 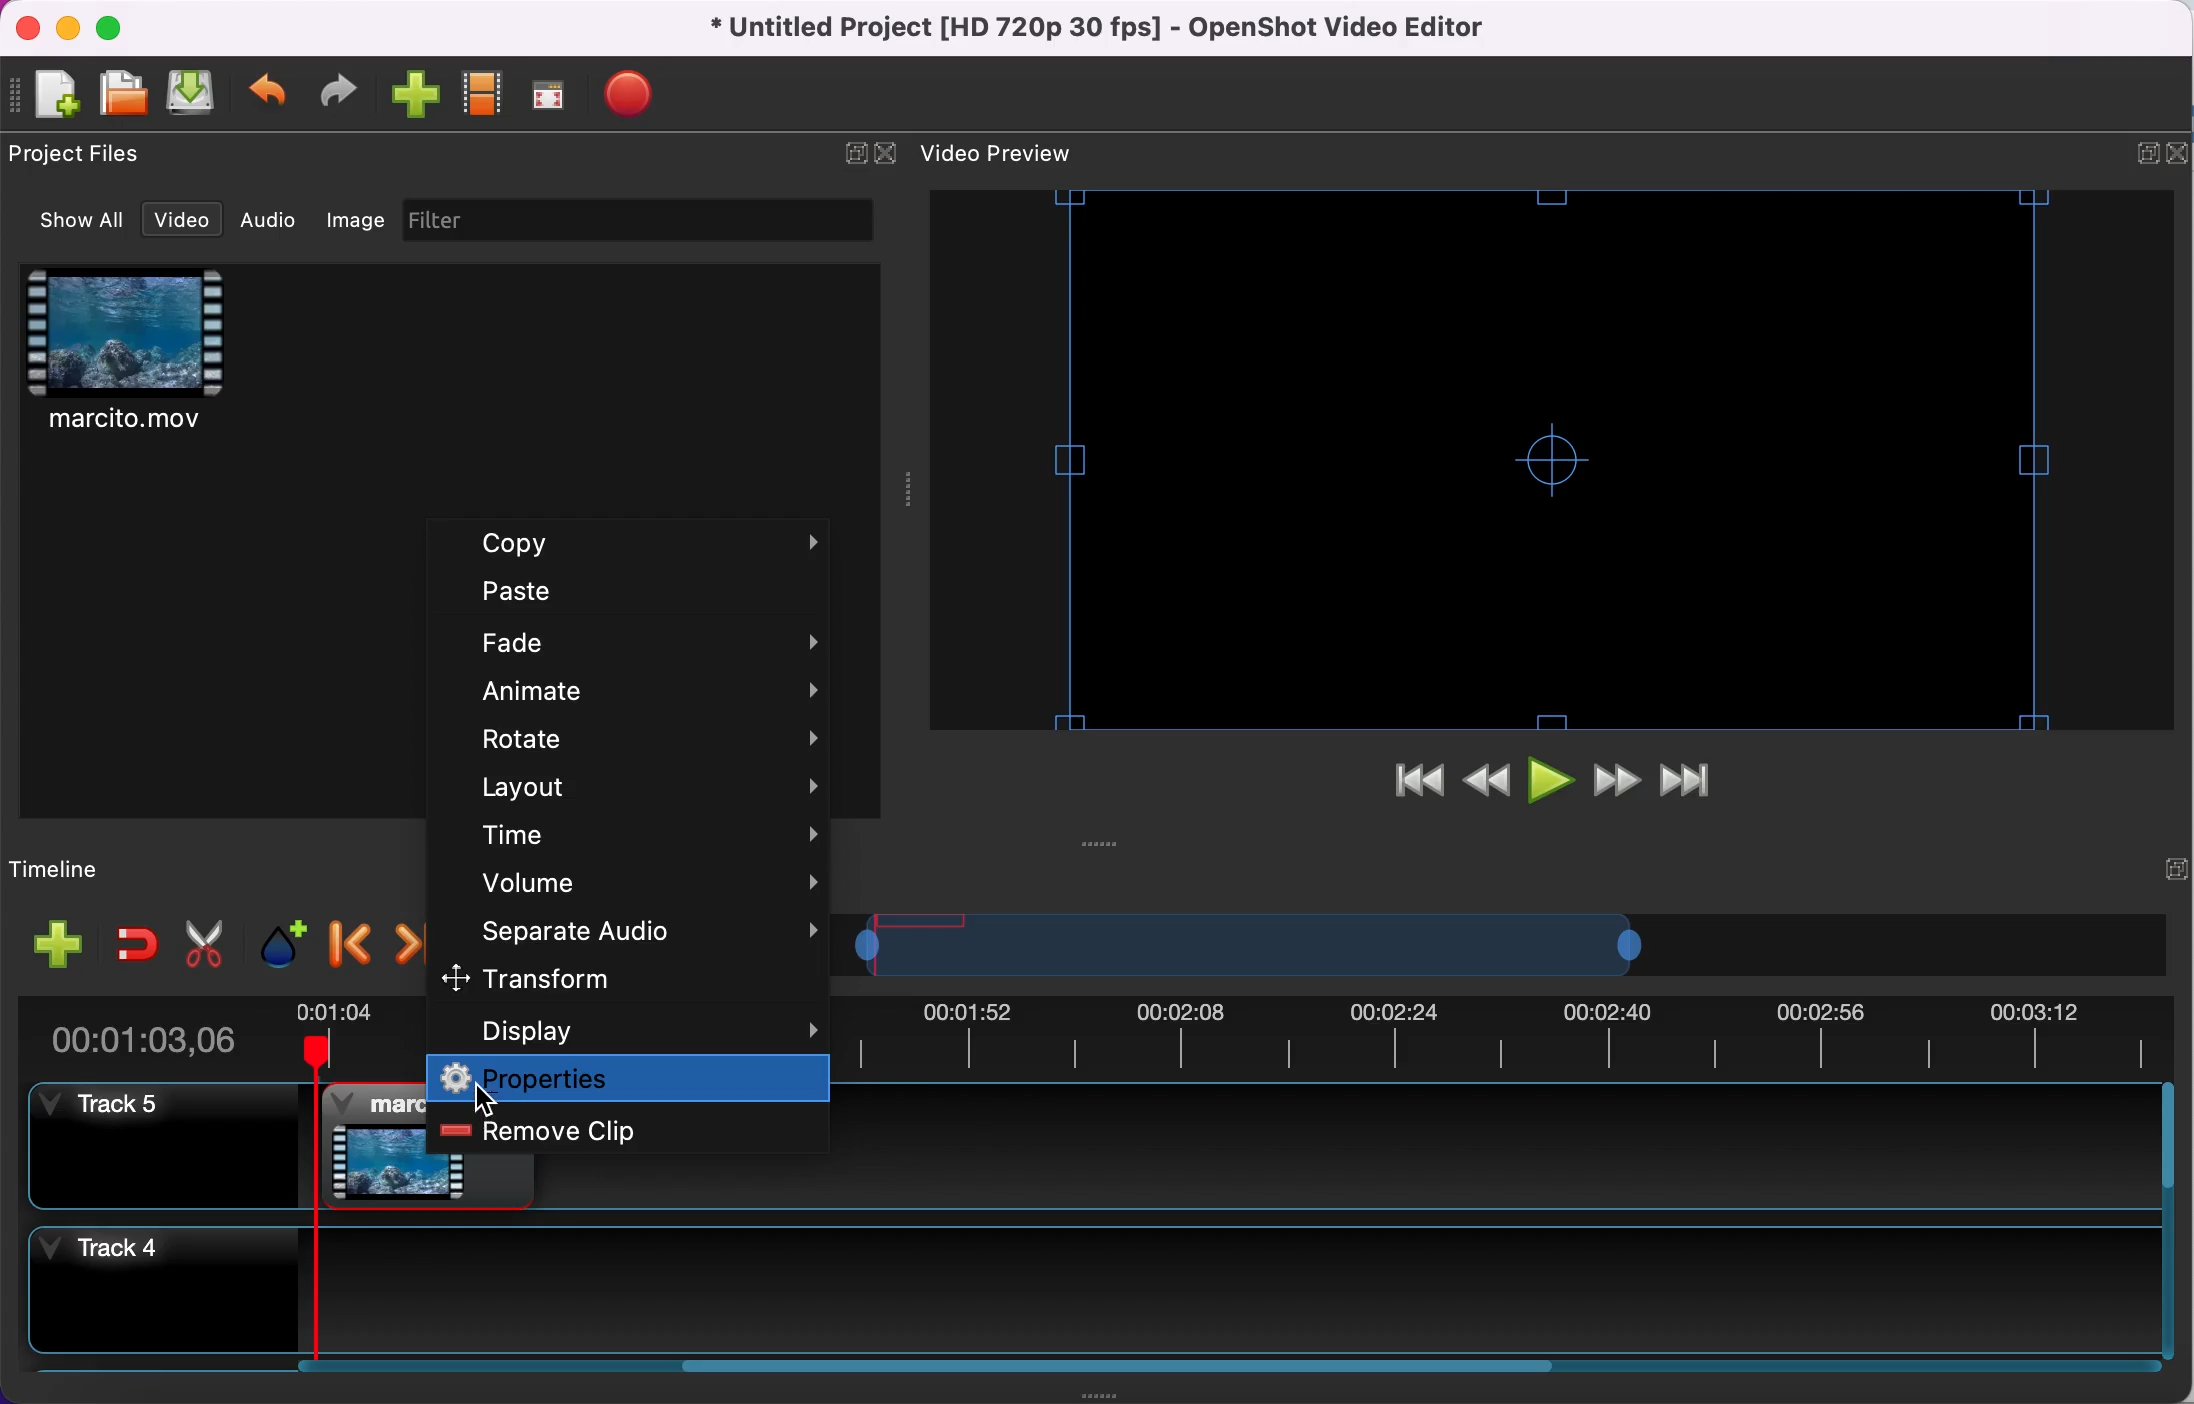 I want to click on enable snapping, so click(x=134, y=942).